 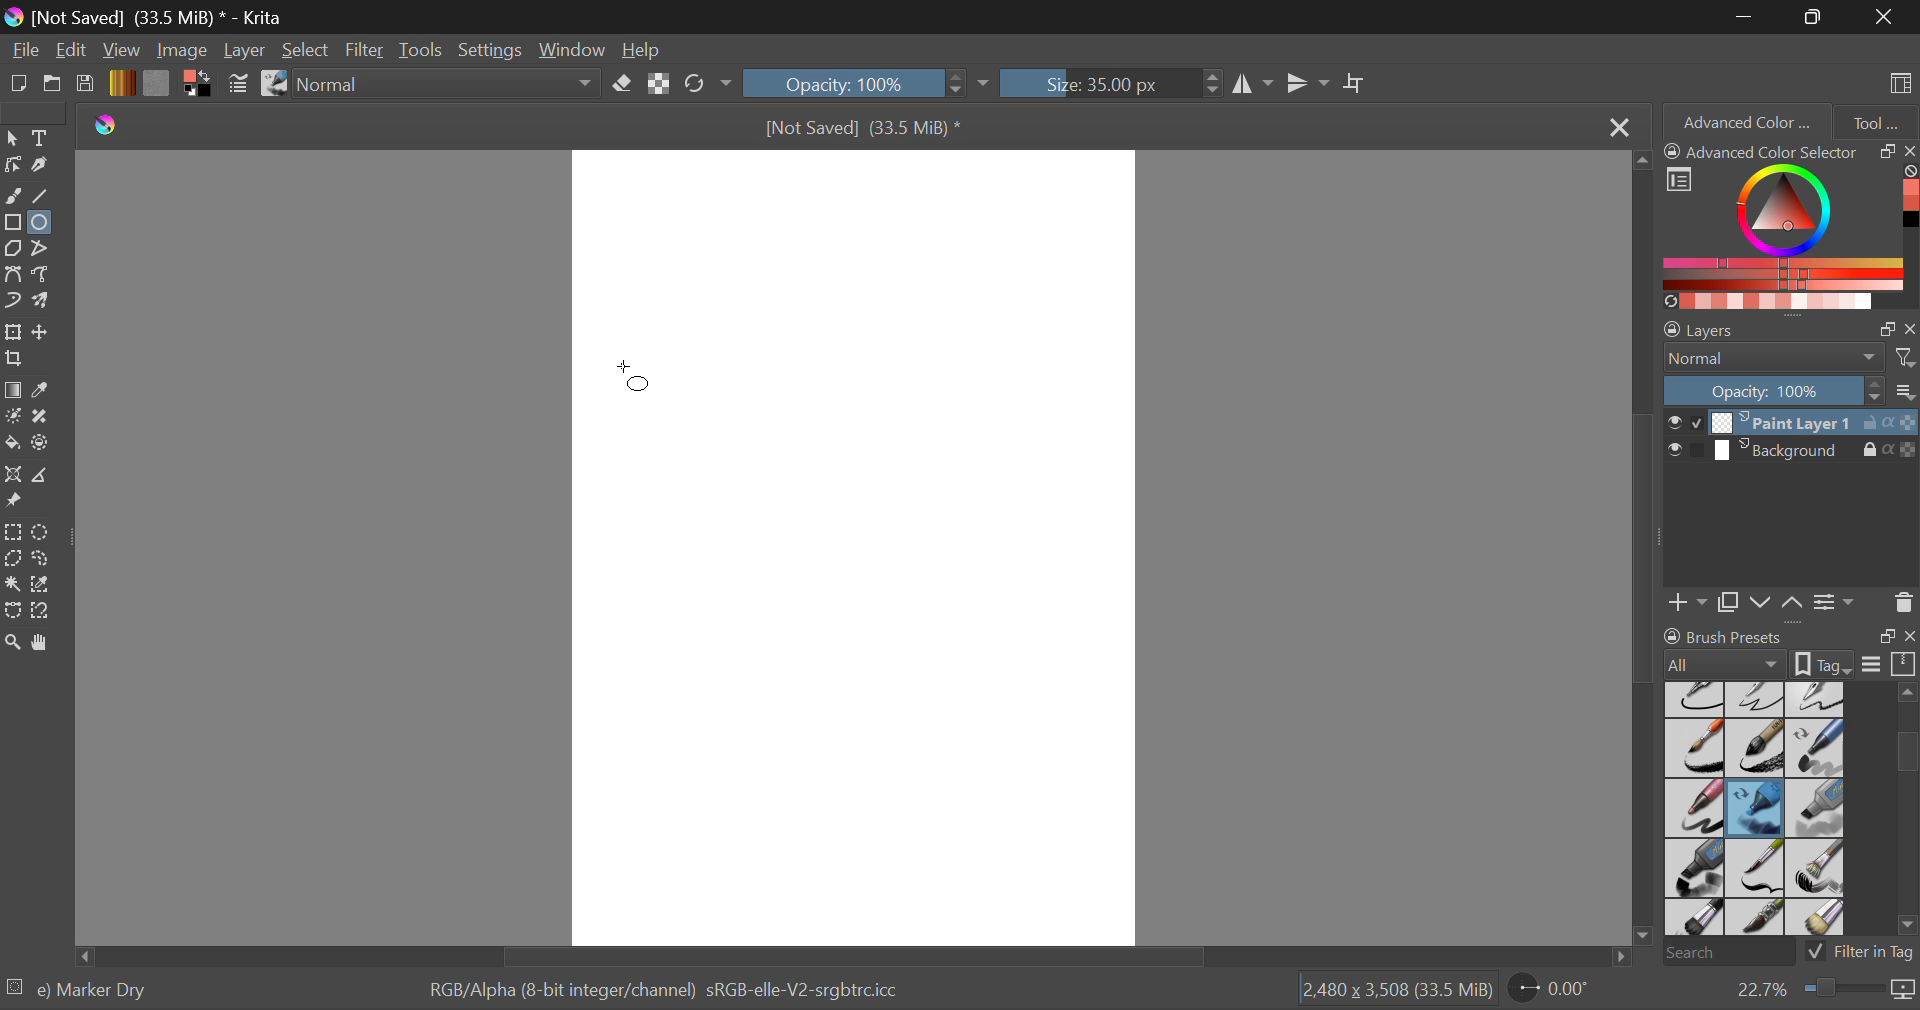 I want to click on Brush Presets Docket Tab, so click(x=1789, y=647).